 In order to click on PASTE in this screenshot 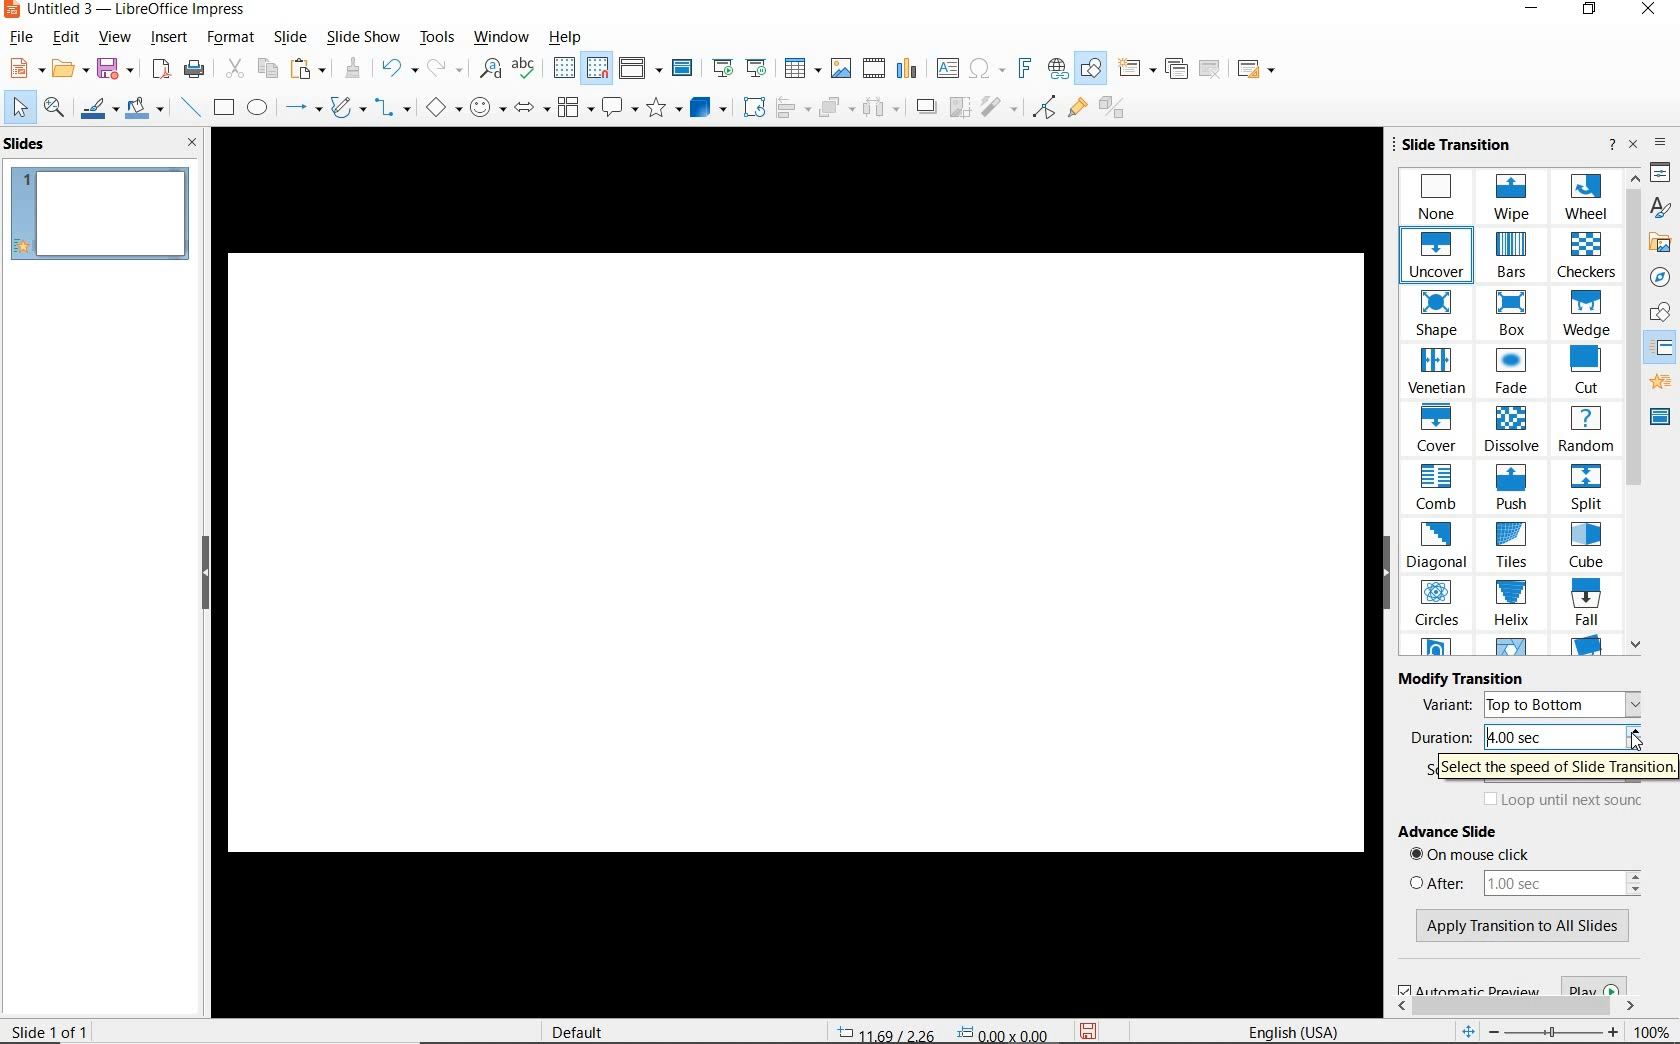, I will do `click(306, 70)`.